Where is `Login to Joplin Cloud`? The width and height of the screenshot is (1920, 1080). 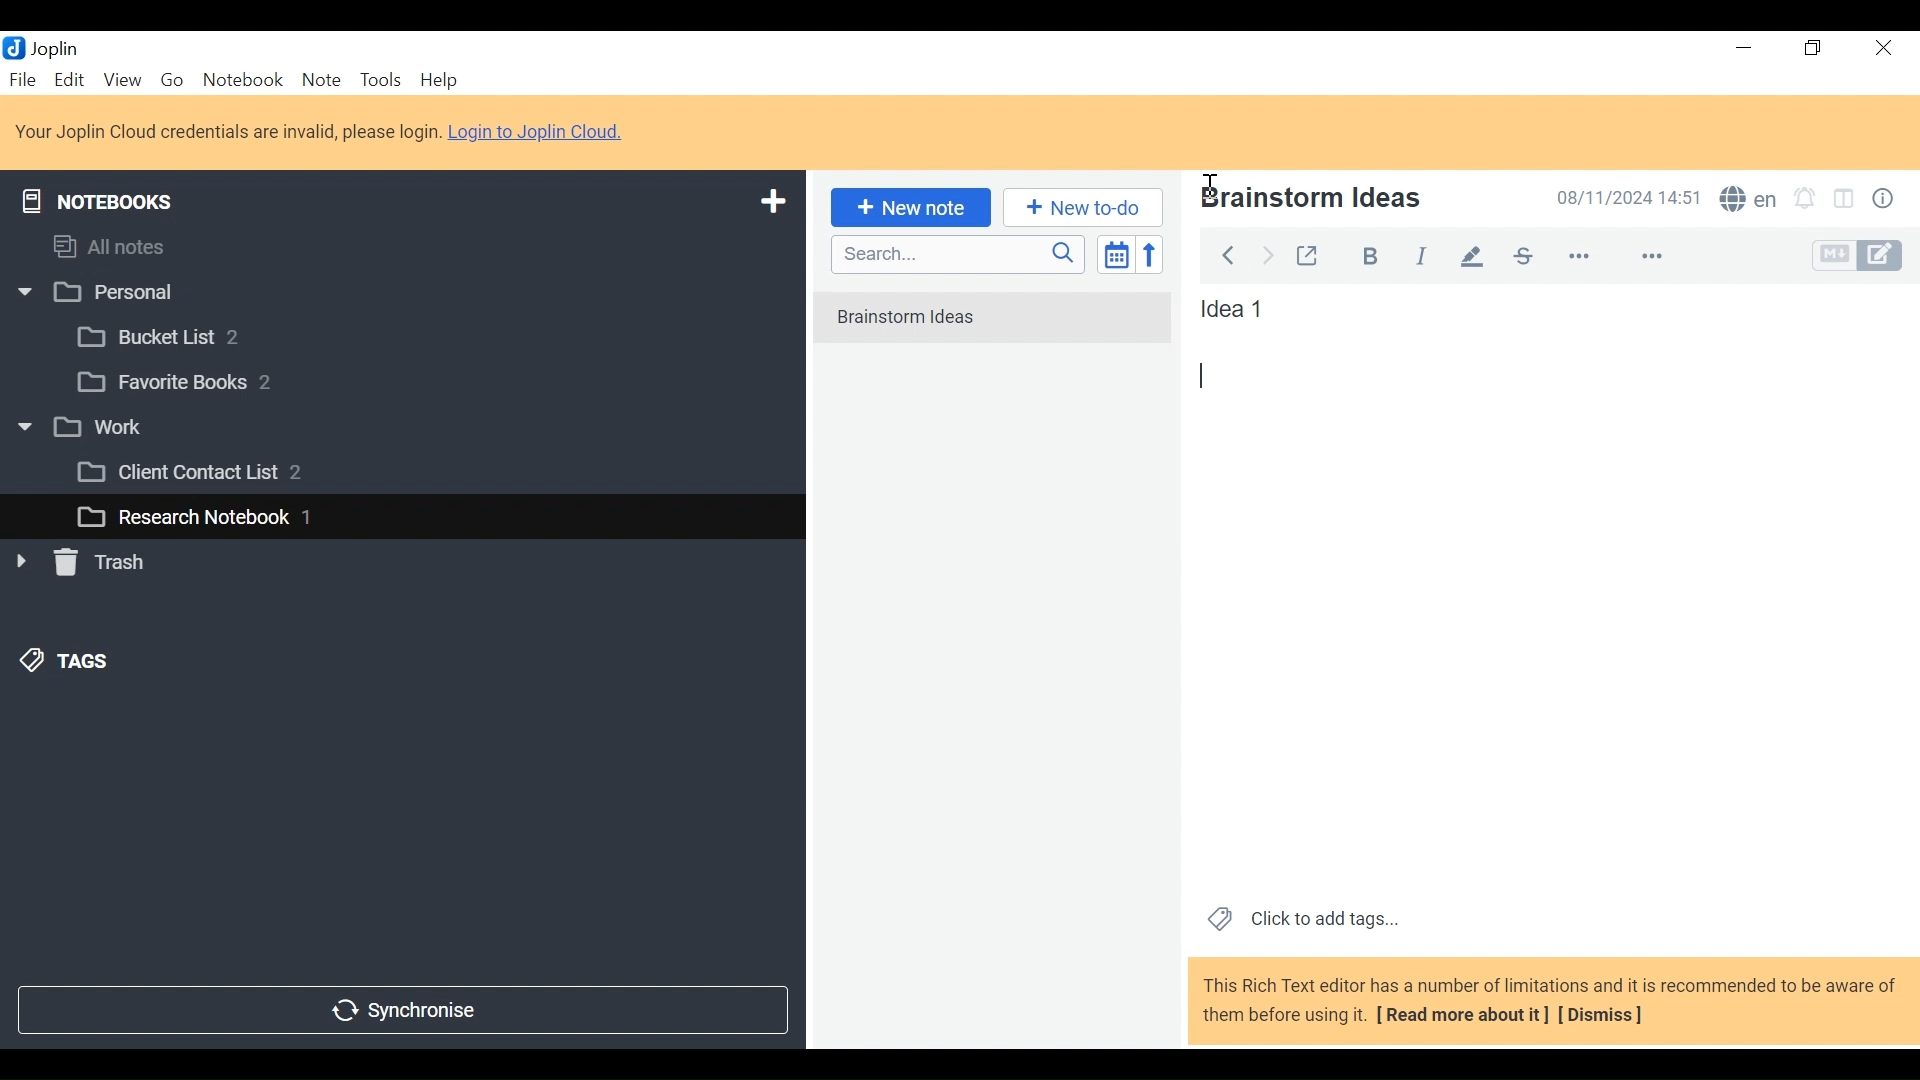
Login to Joplin Cloud is located at coordinates (542, 132).